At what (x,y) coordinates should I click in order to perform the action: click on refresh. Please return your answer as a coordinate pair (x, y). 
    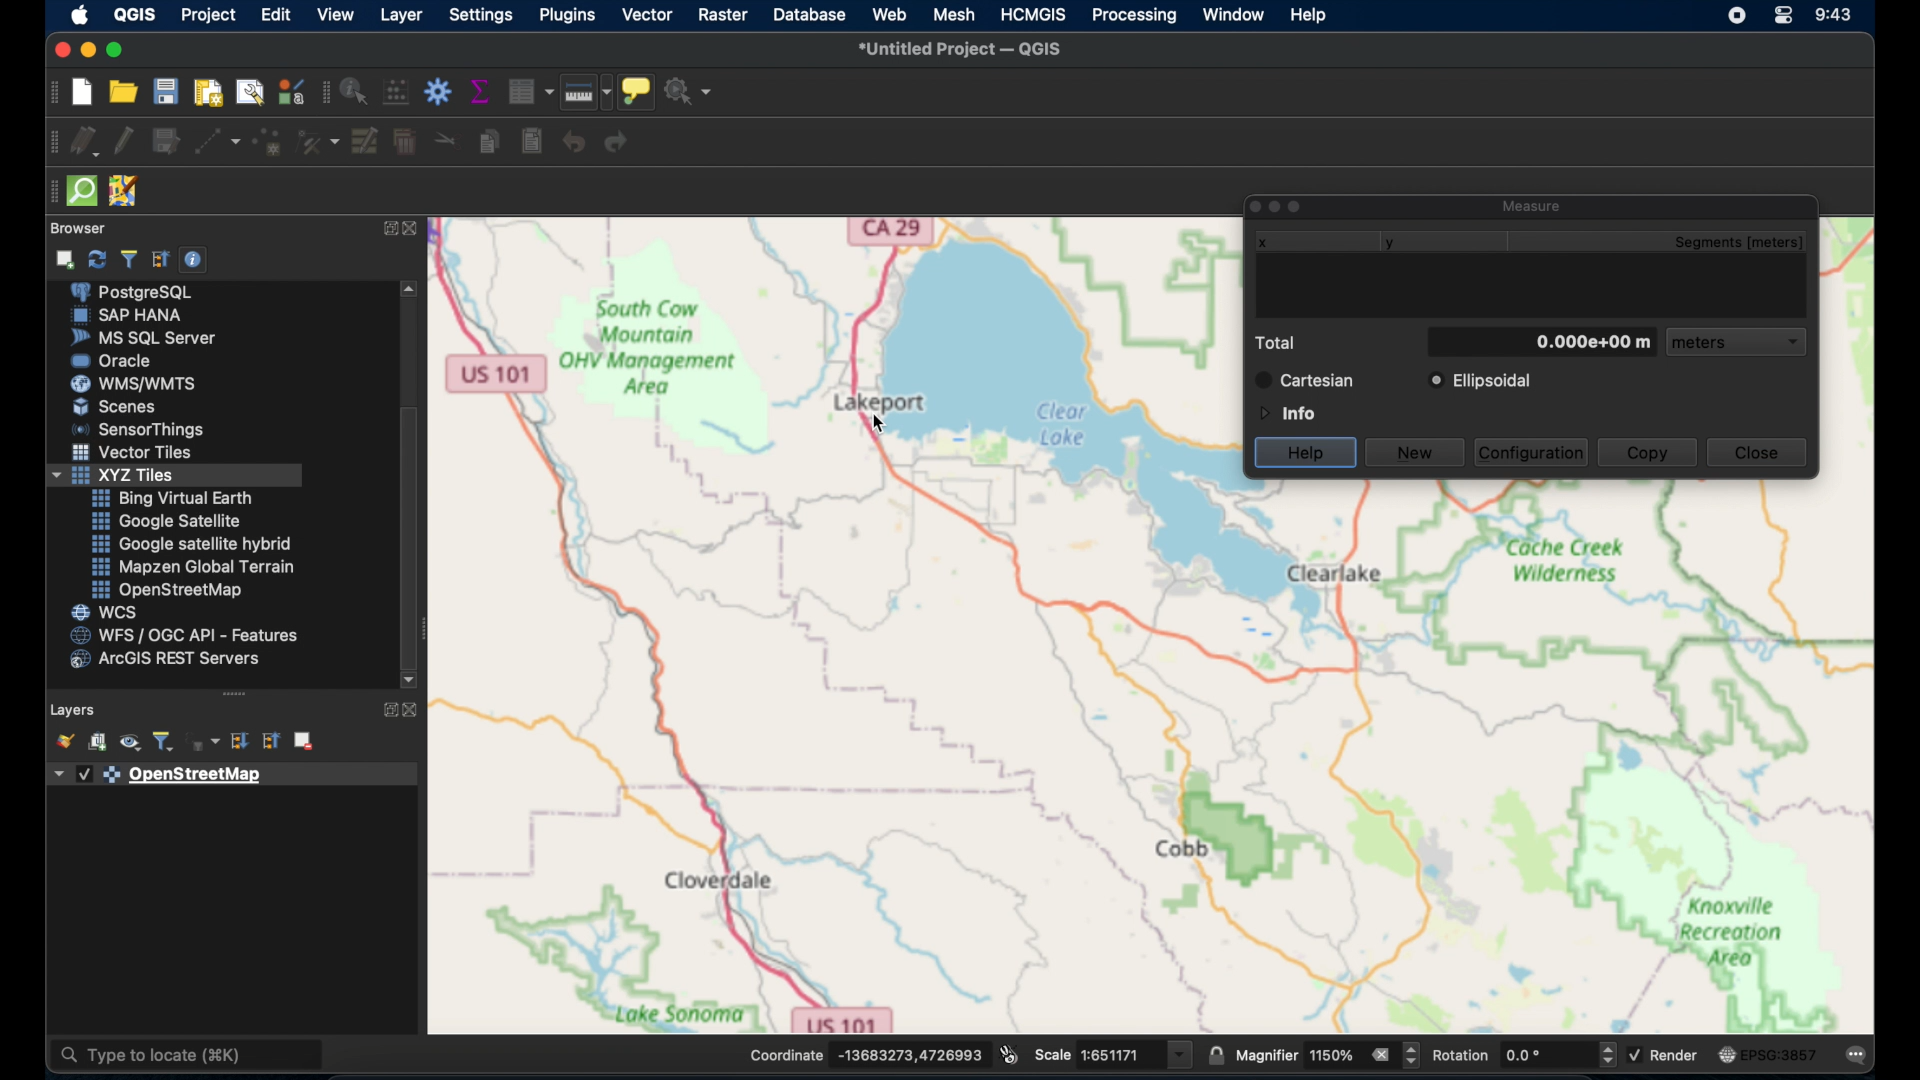
    Looking at the image, I should click on (95, 260).